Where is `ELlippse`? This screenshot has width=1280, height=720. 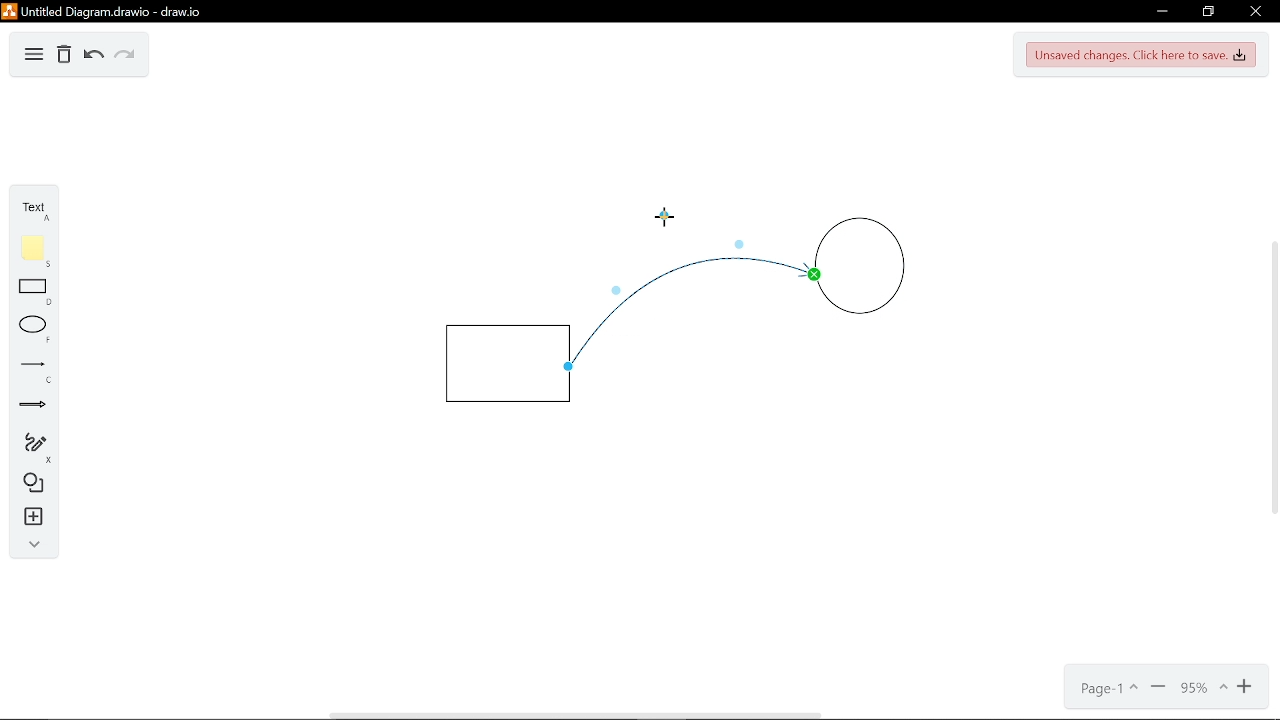 ELlippse is located at coordinates (31, 327).